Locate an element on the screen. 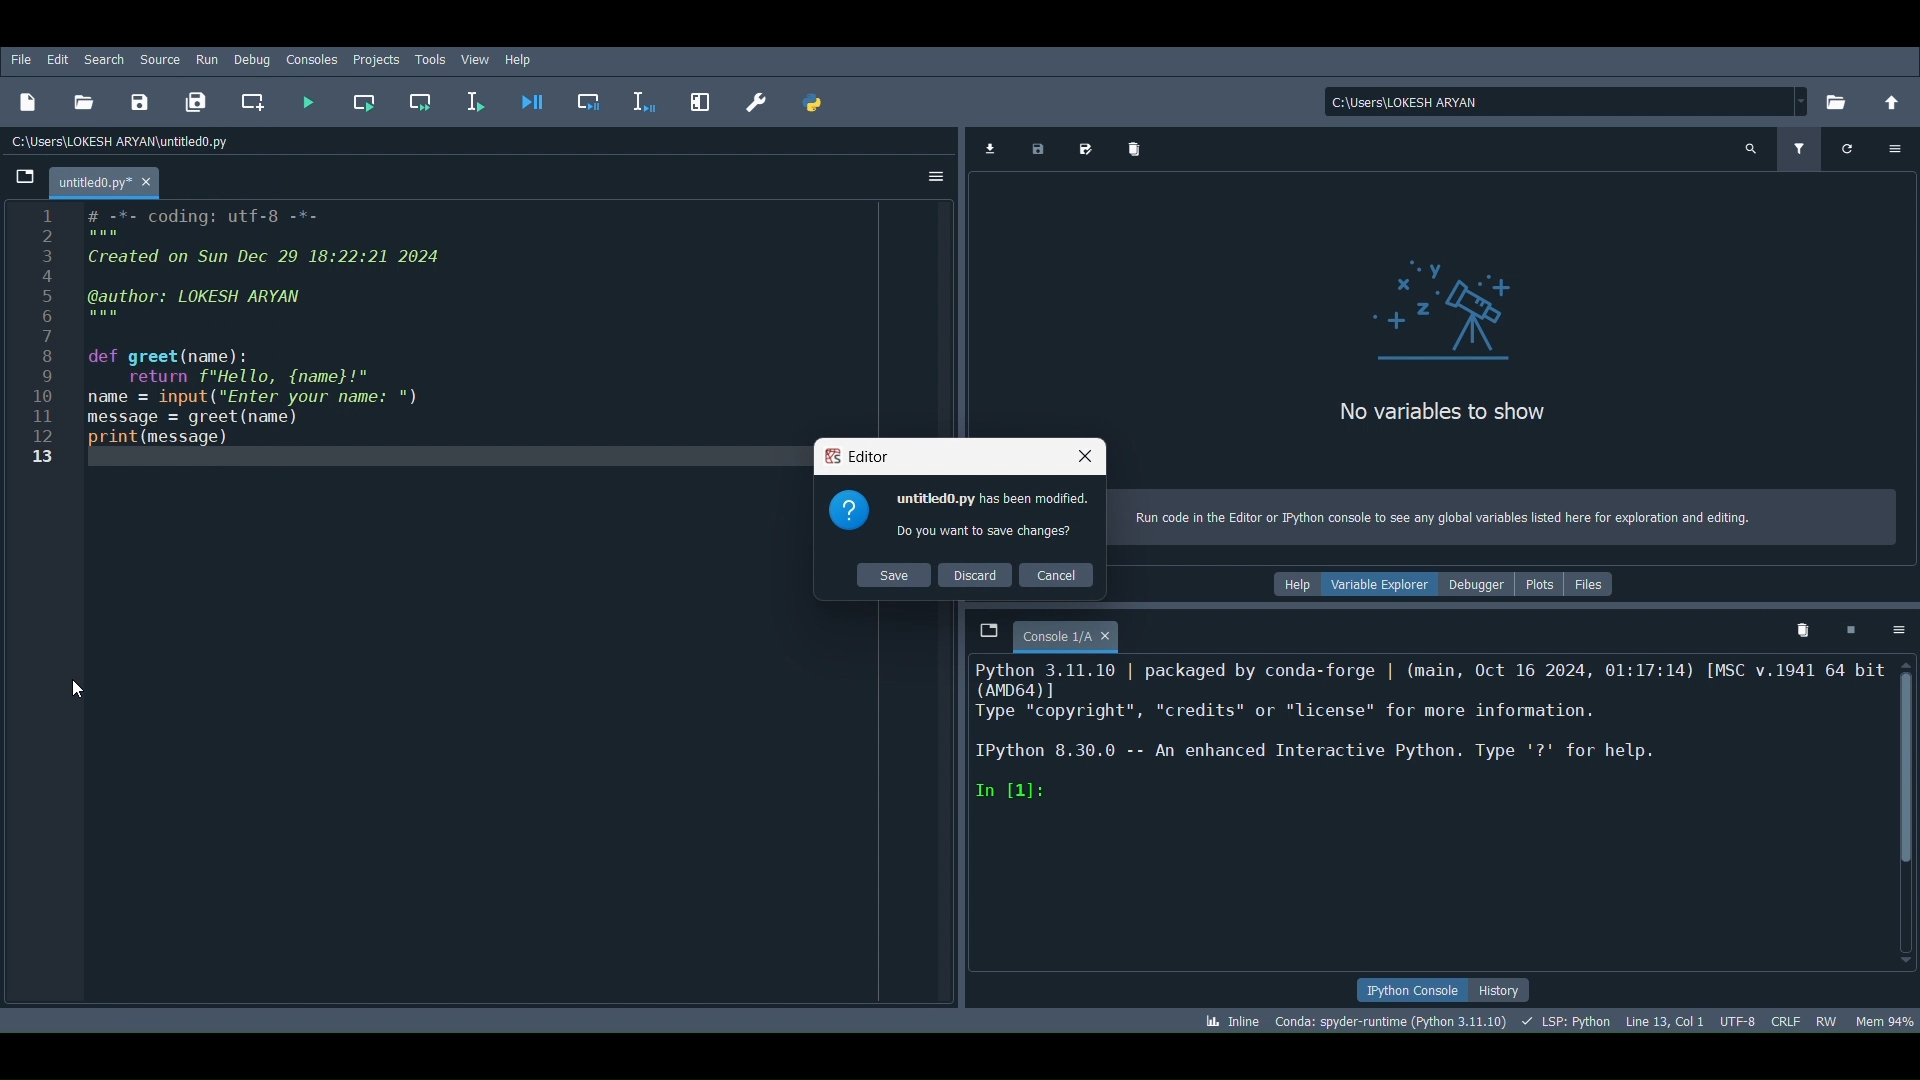 The height and width of the screenshot is (1080, 1920). Consoles is located at coordinates (310, 57).